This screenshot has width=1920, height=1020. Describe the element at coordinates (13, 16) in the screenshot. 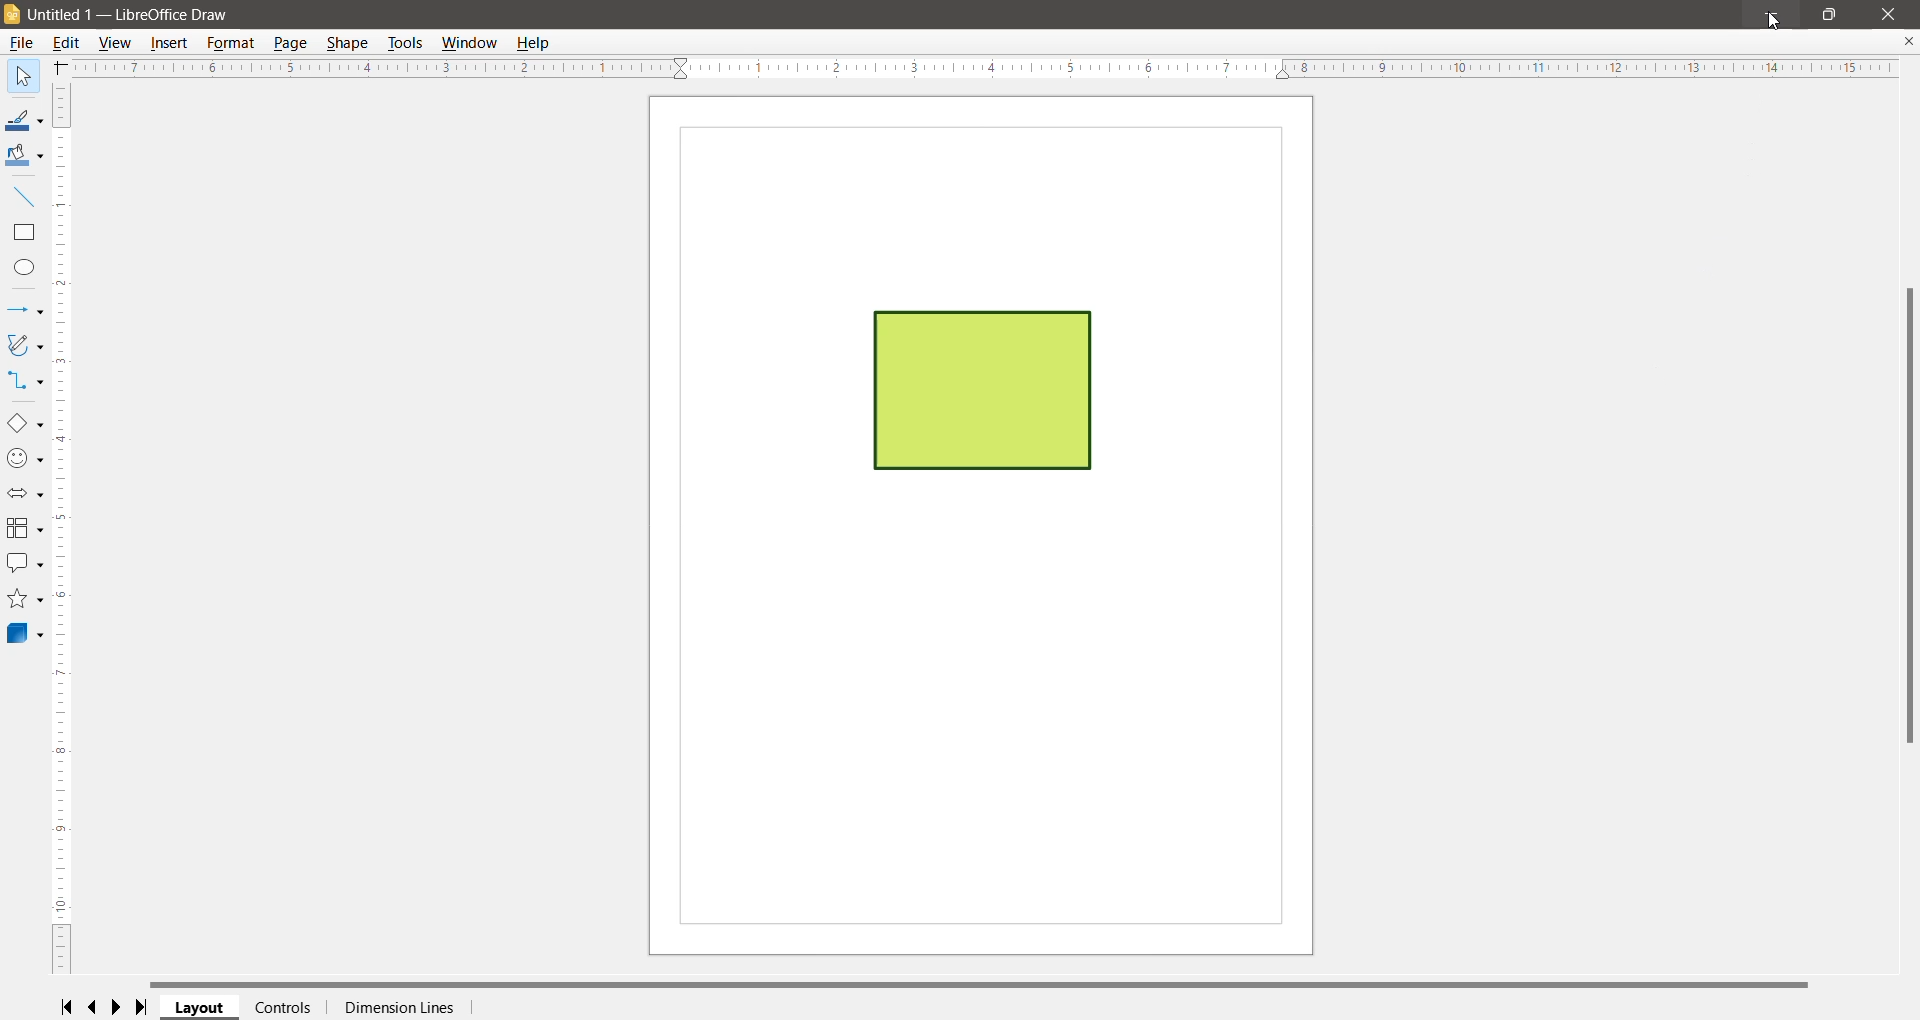

I see `Application Logo` at that location.